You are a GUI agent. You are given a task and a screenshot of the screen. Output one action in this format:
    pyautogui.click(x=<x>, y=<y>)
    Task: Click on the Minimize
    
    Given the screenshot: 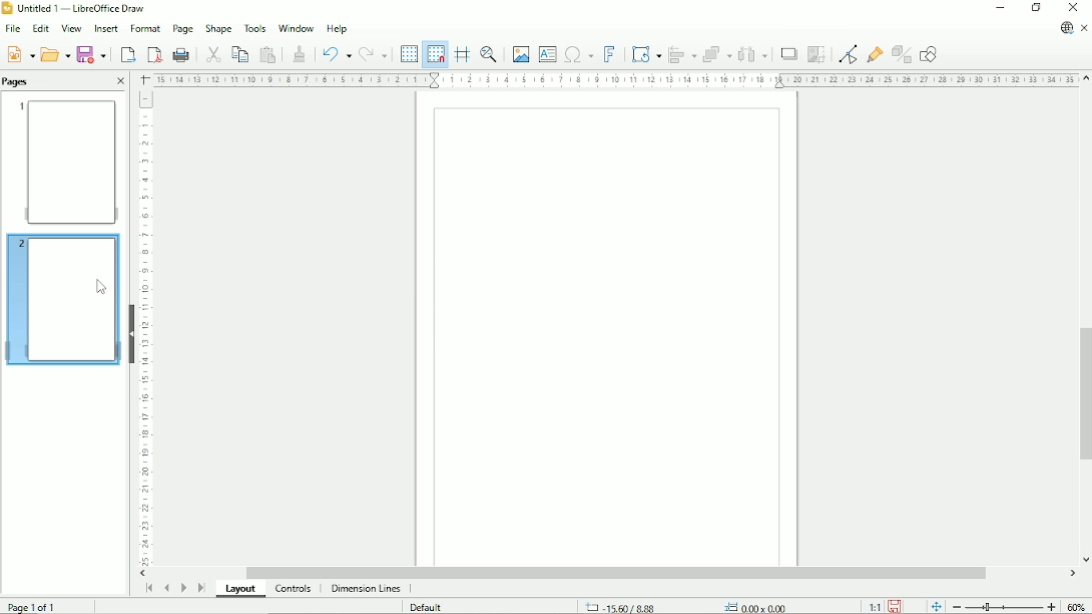 What is the action you would take?
    pyautogui.click(x=999, y=8)
    